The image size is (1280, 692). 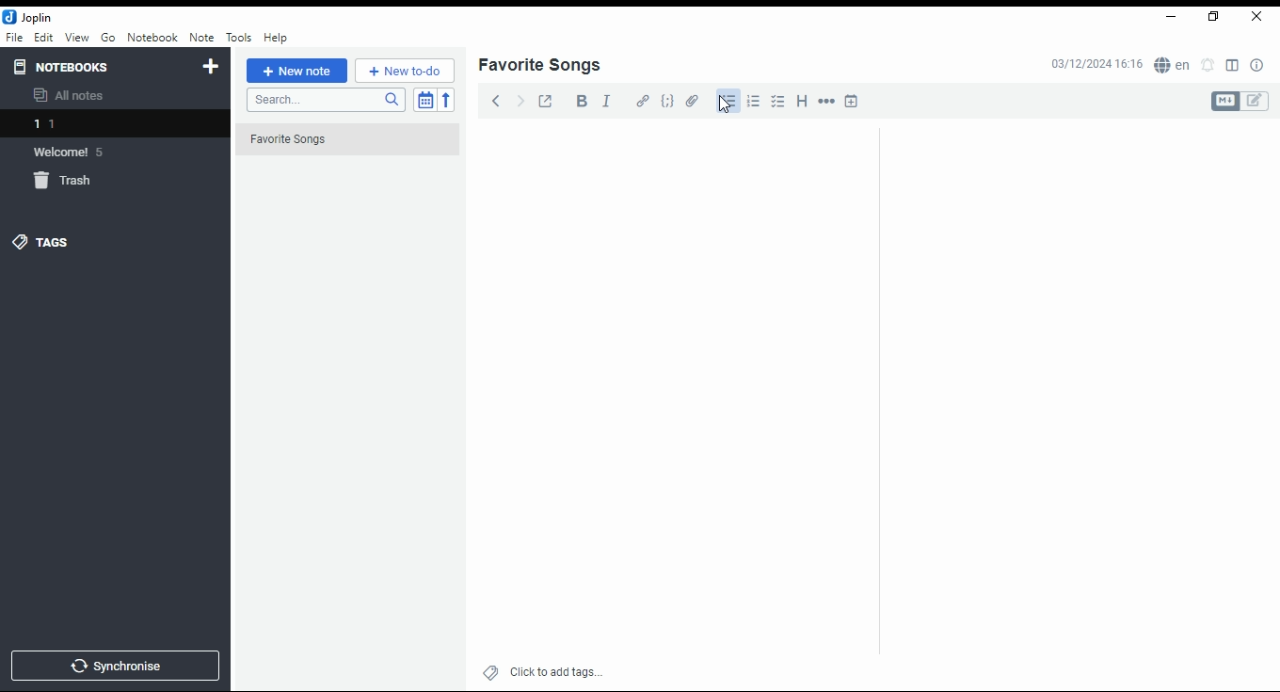 What do you see at coordinates (446, 100) in the screenshot?
I see `reverse sort order` at bounding box center [446, 100].